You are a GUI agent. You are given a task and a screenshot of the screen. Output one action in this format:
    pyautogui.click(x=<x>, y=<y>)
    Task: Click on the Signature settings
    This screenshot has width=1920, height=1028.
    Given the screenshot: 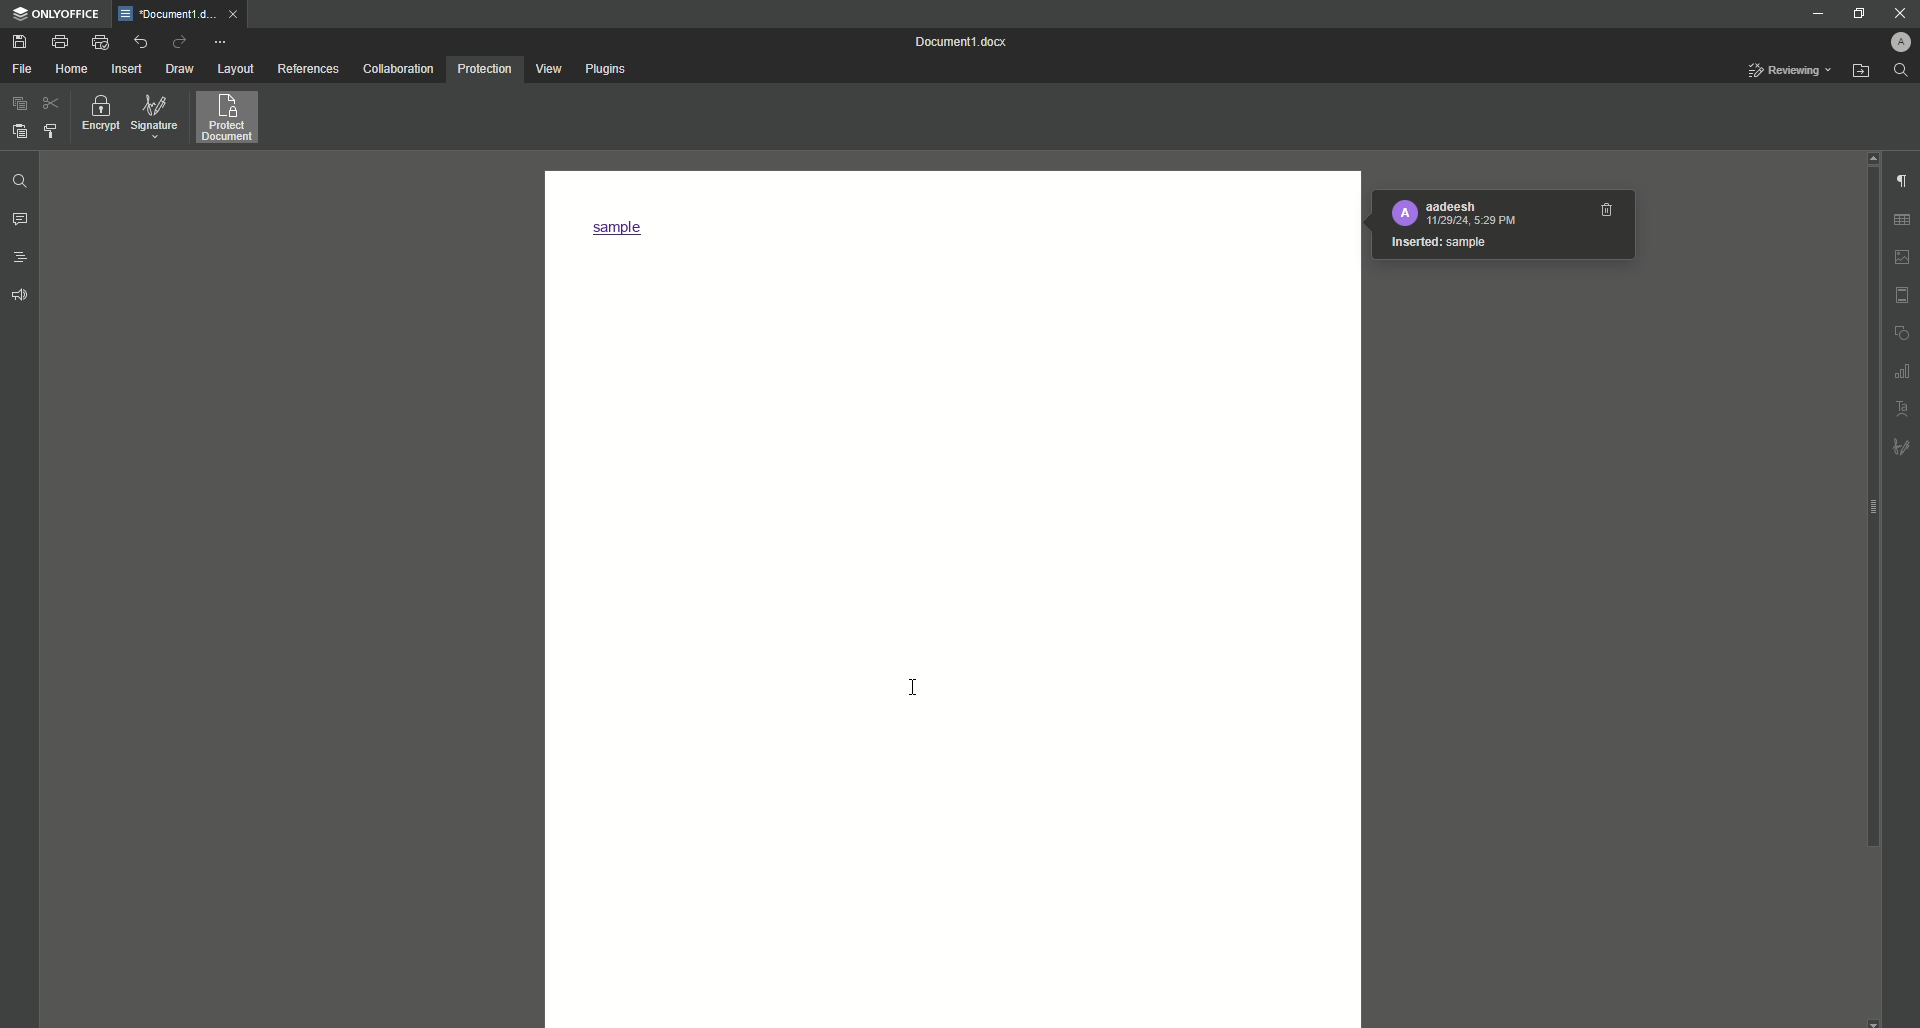 What is the action you would take?
    pyautogui.click(x=1904, y=449)
    